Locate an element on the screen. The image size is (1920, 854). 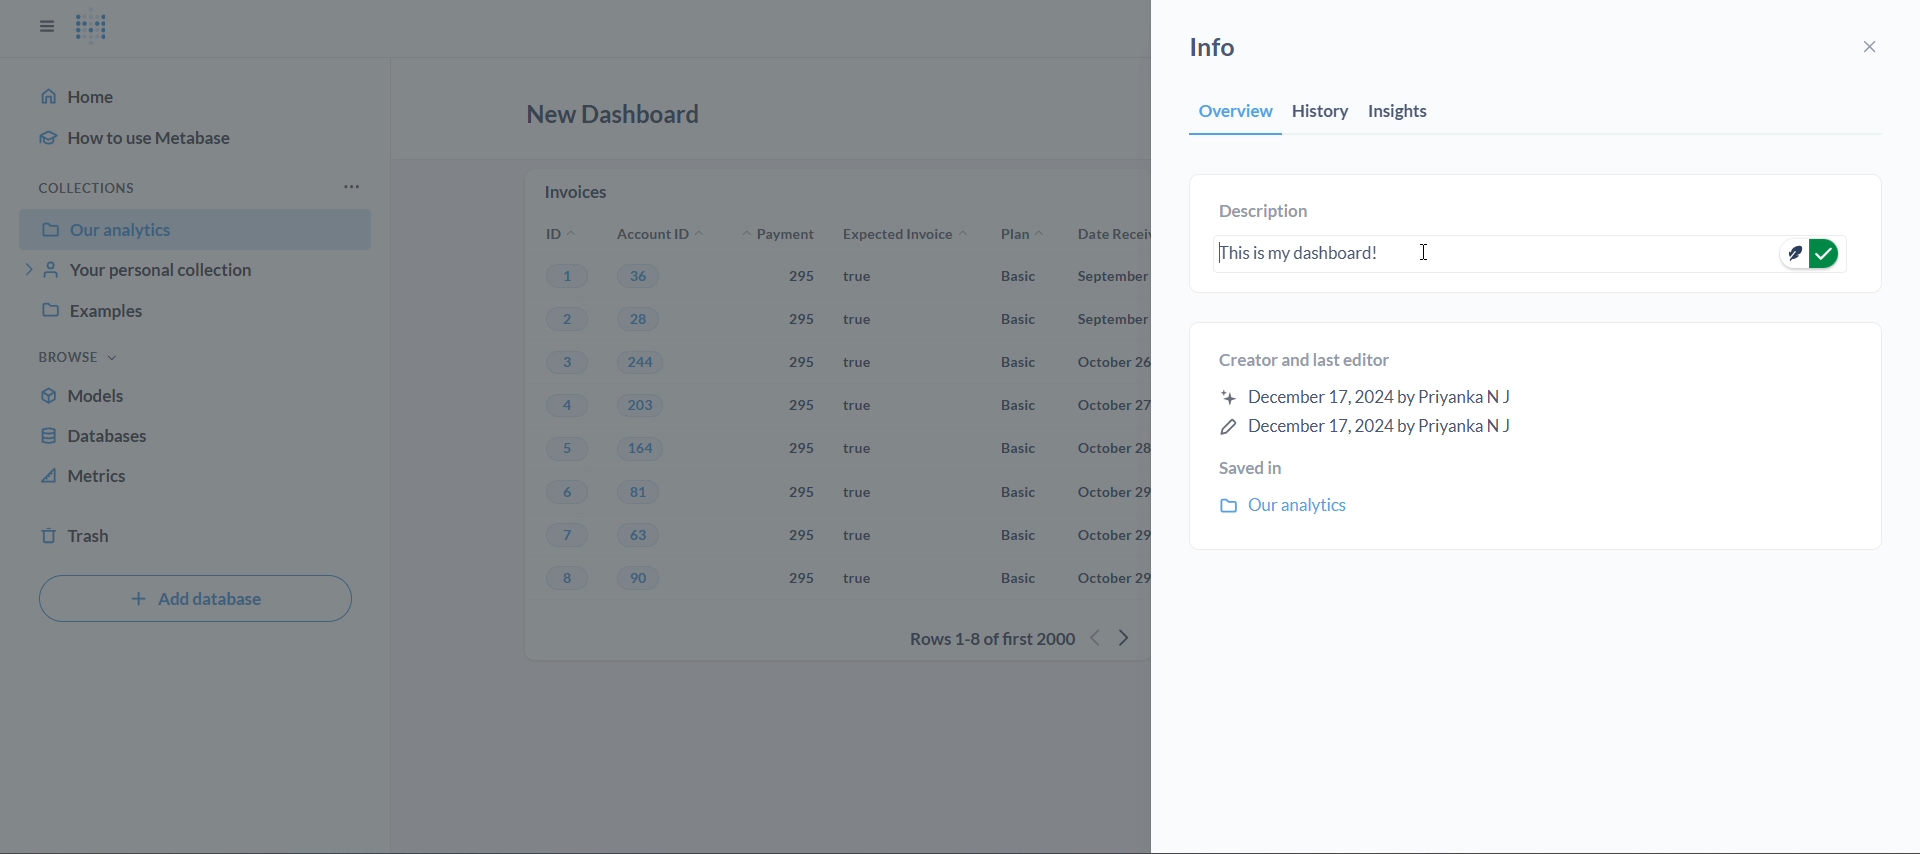
logo is located at coordinates (90, 29).